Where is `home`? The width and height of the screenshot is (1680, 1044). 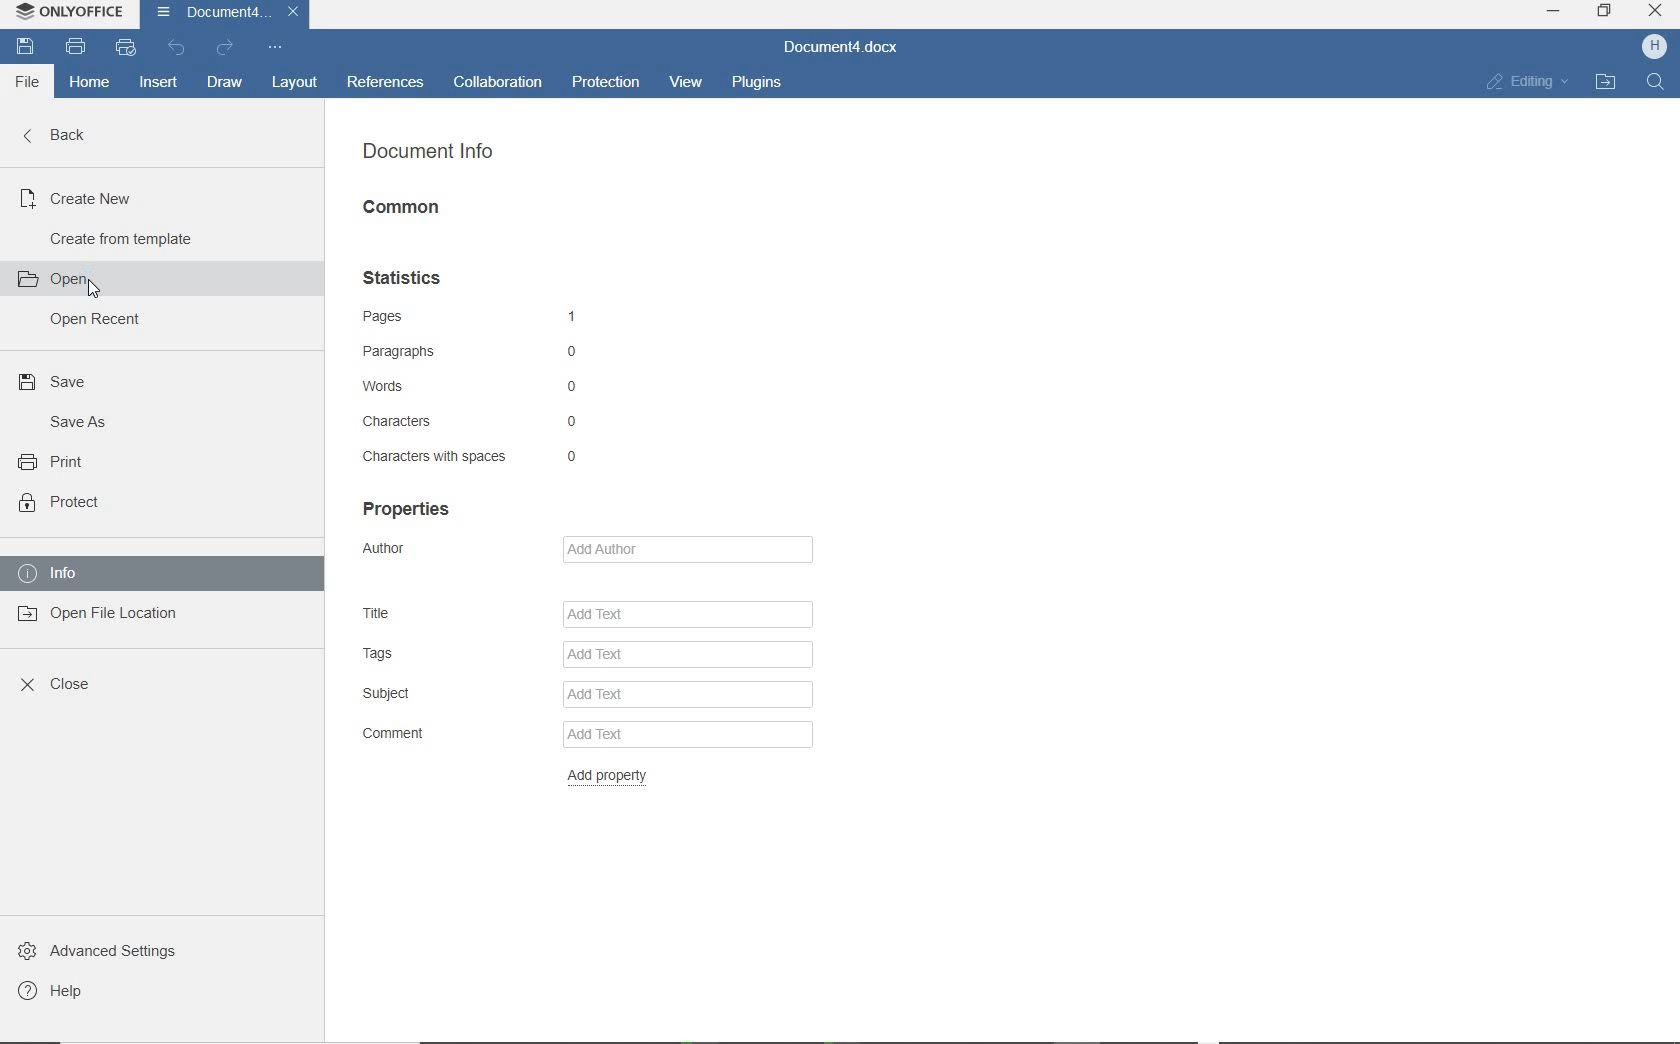
home is located at coordinates (89, 84).